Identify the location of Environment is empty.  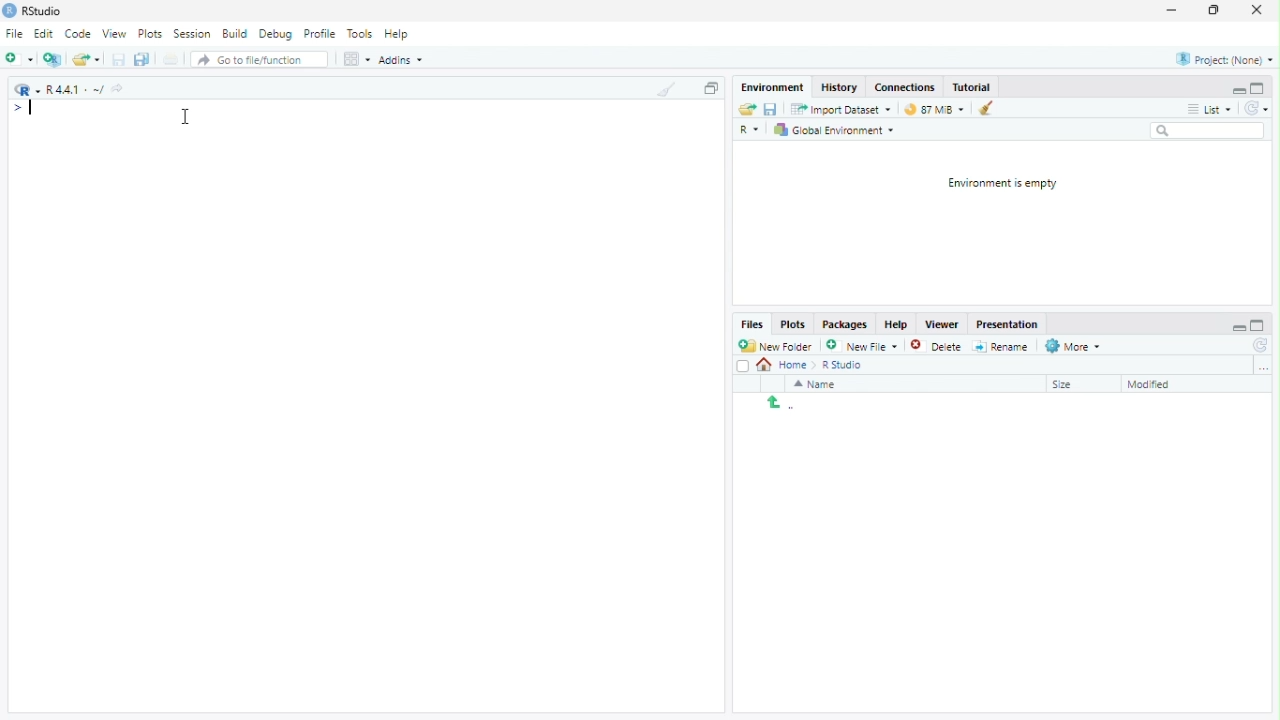
(997, 184).